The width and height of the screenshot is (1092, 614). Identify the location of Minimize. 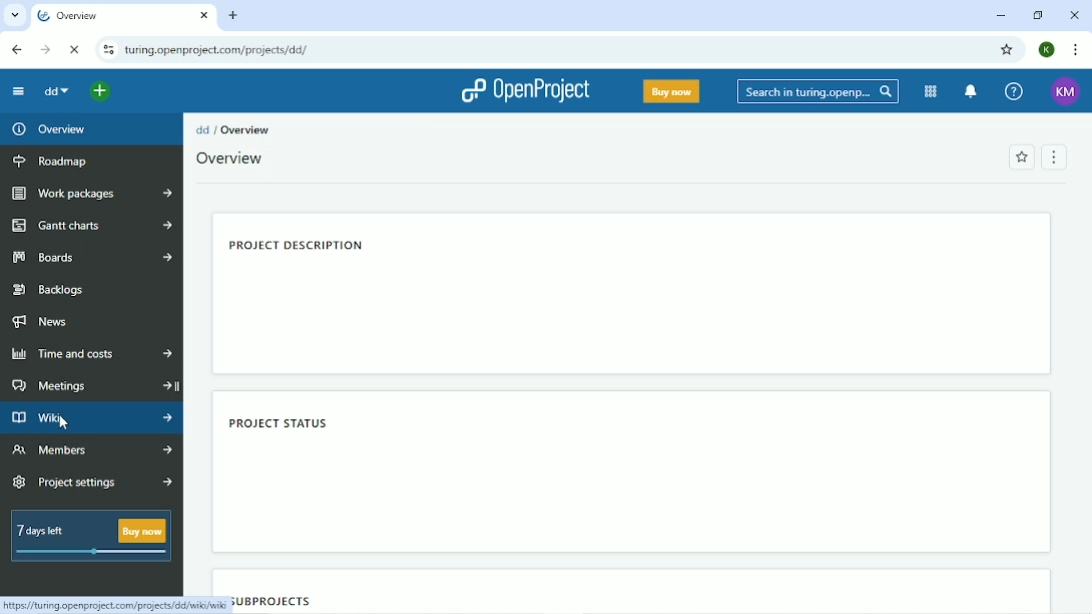
(999, 15).